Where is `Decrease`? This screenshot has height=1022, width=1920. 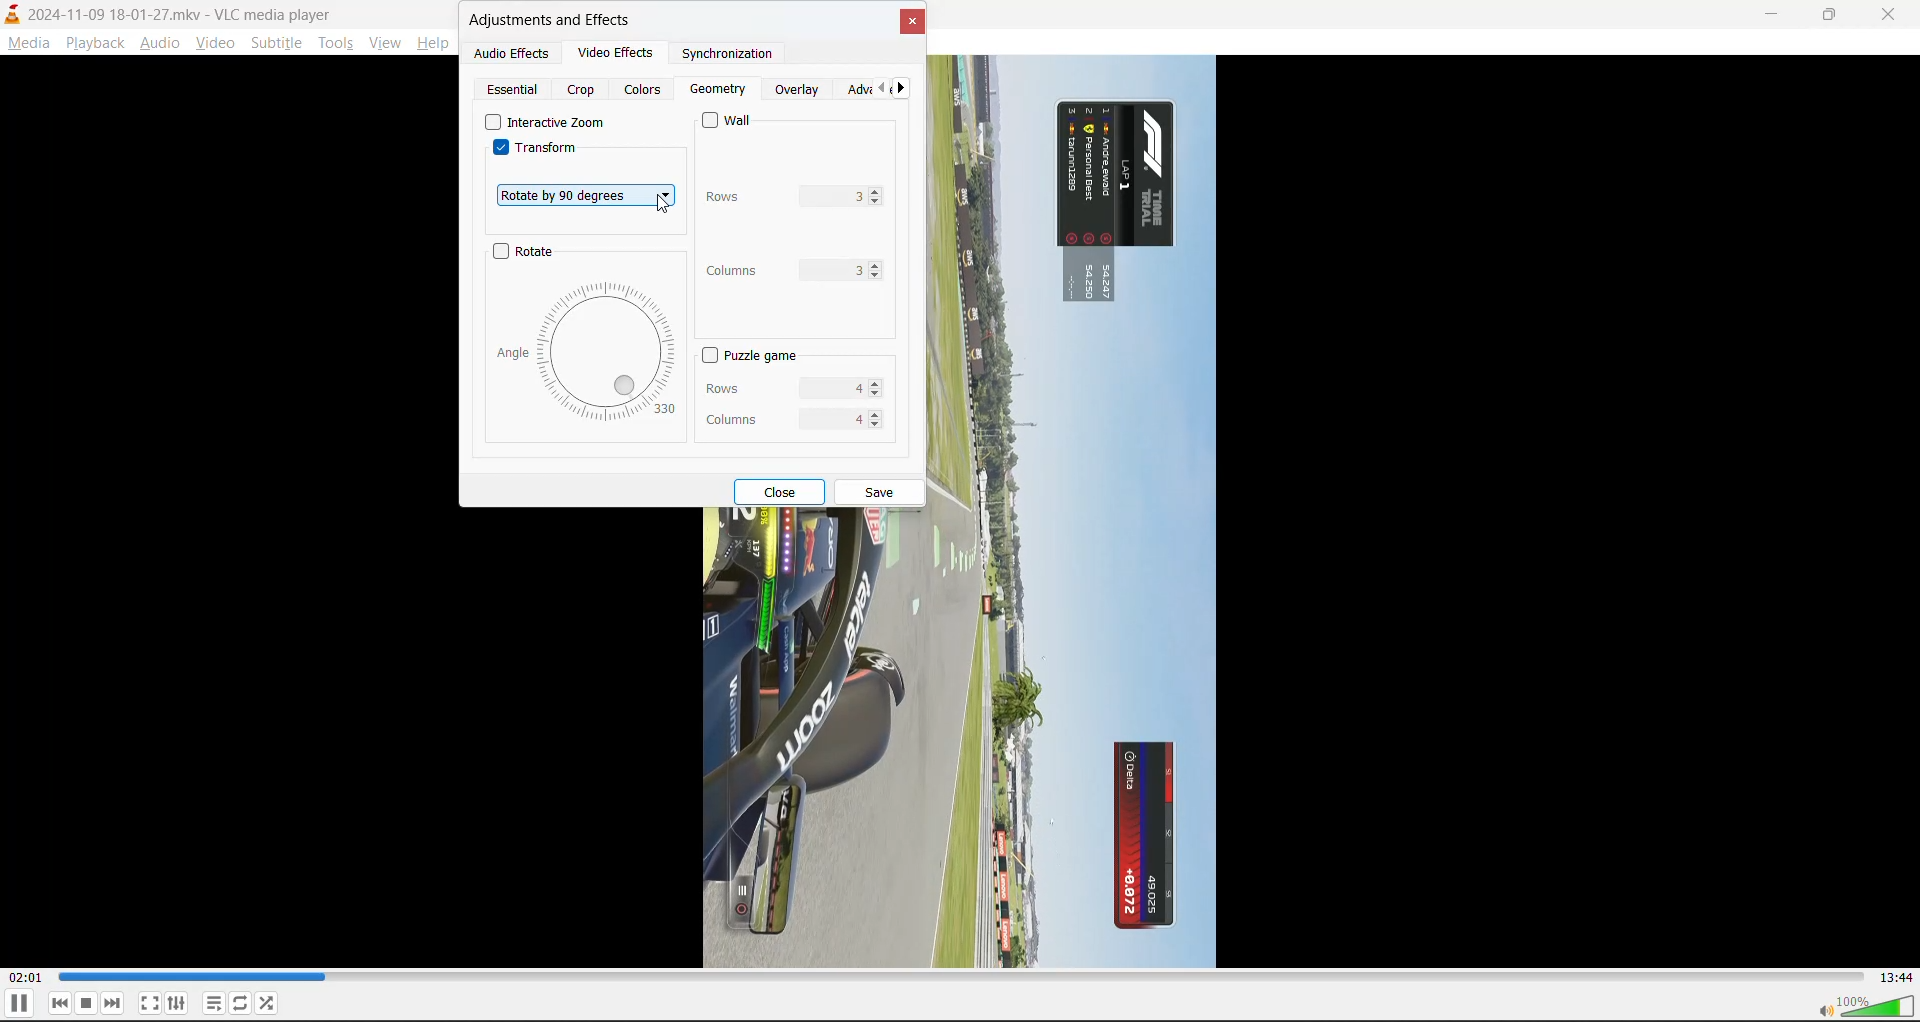
Decrease is located at coordinates (878, 422).